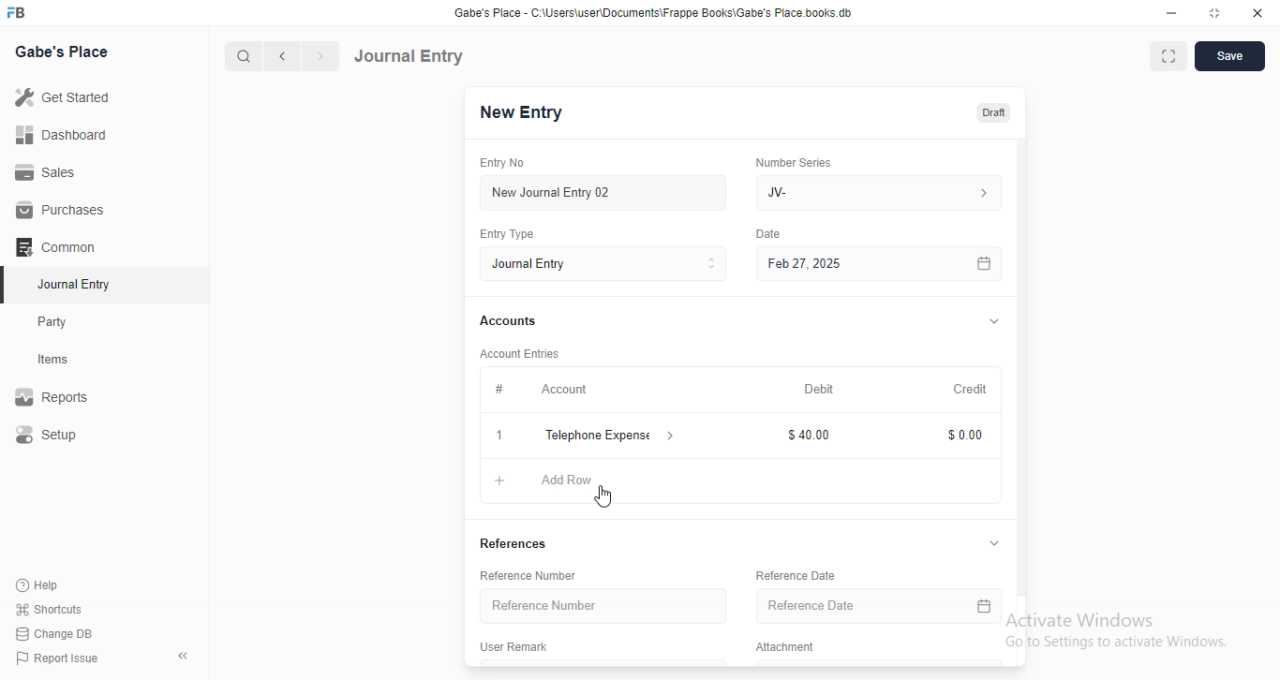 This screenshot has width=1280, height=680. I want to click on Hide, so click(990, 544).